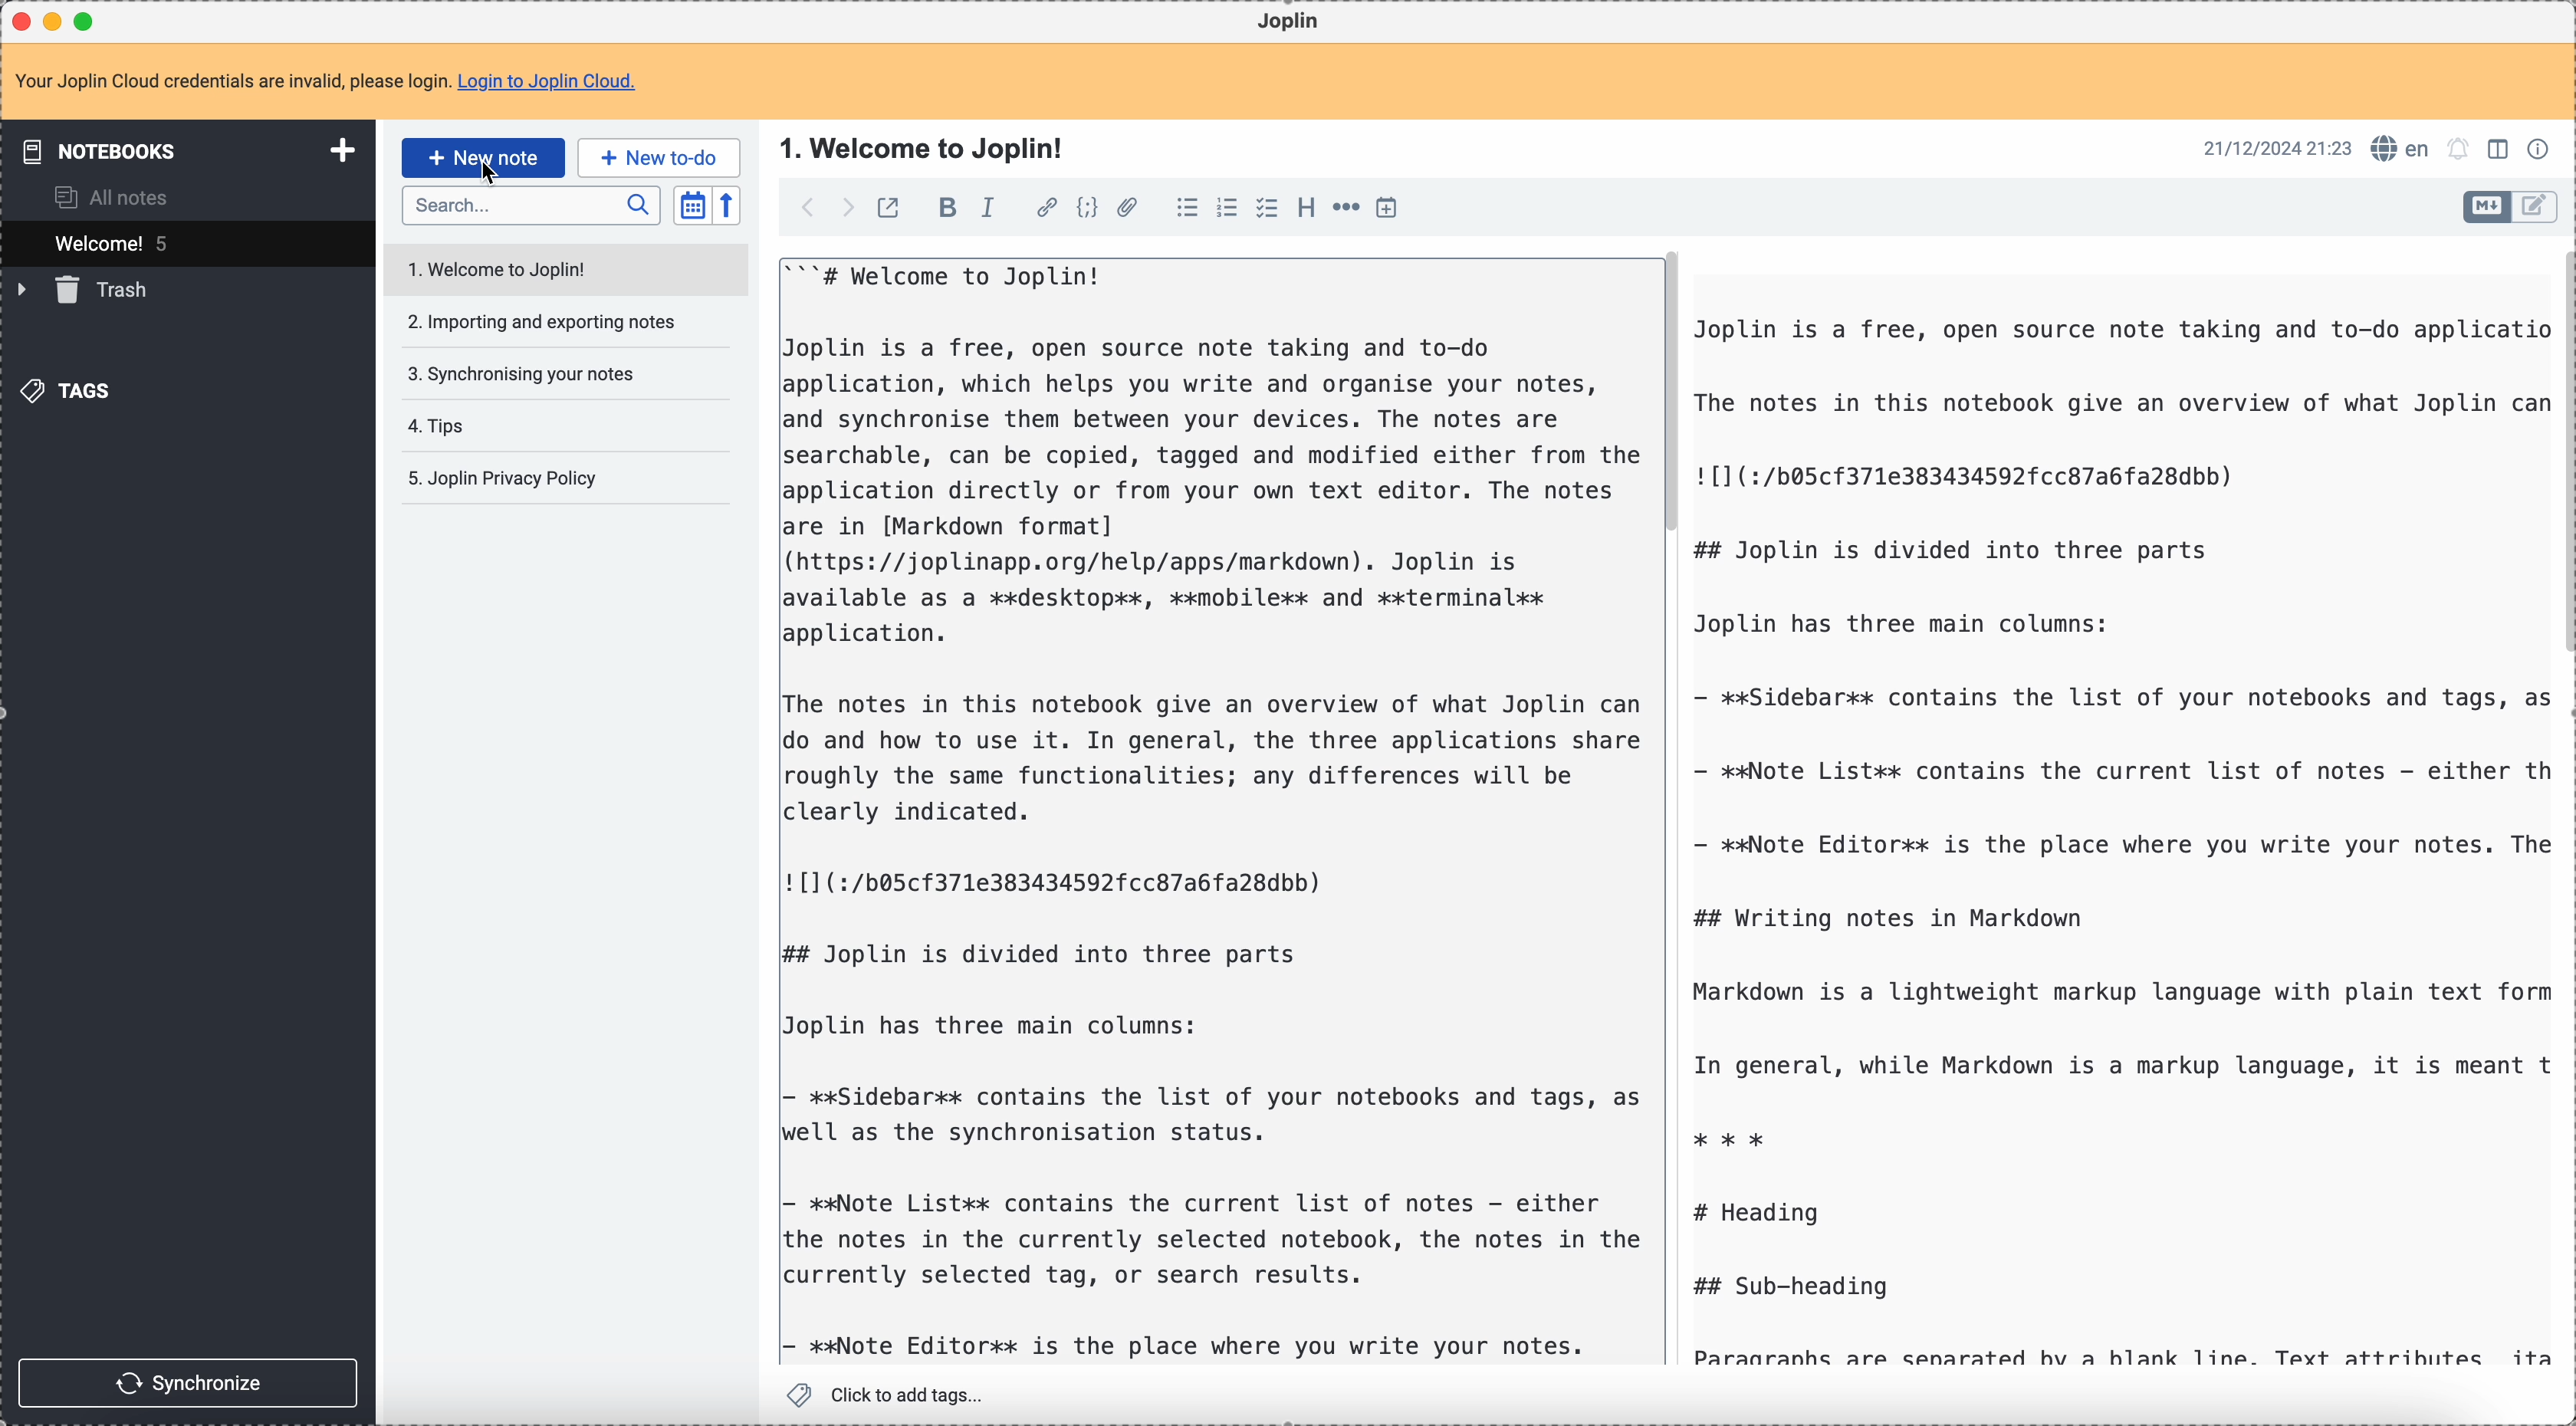 This screenshot has height=1426, width=2576. Describe the element at coordinates (947, 210) in the screenshot. I see `bold` at that location.